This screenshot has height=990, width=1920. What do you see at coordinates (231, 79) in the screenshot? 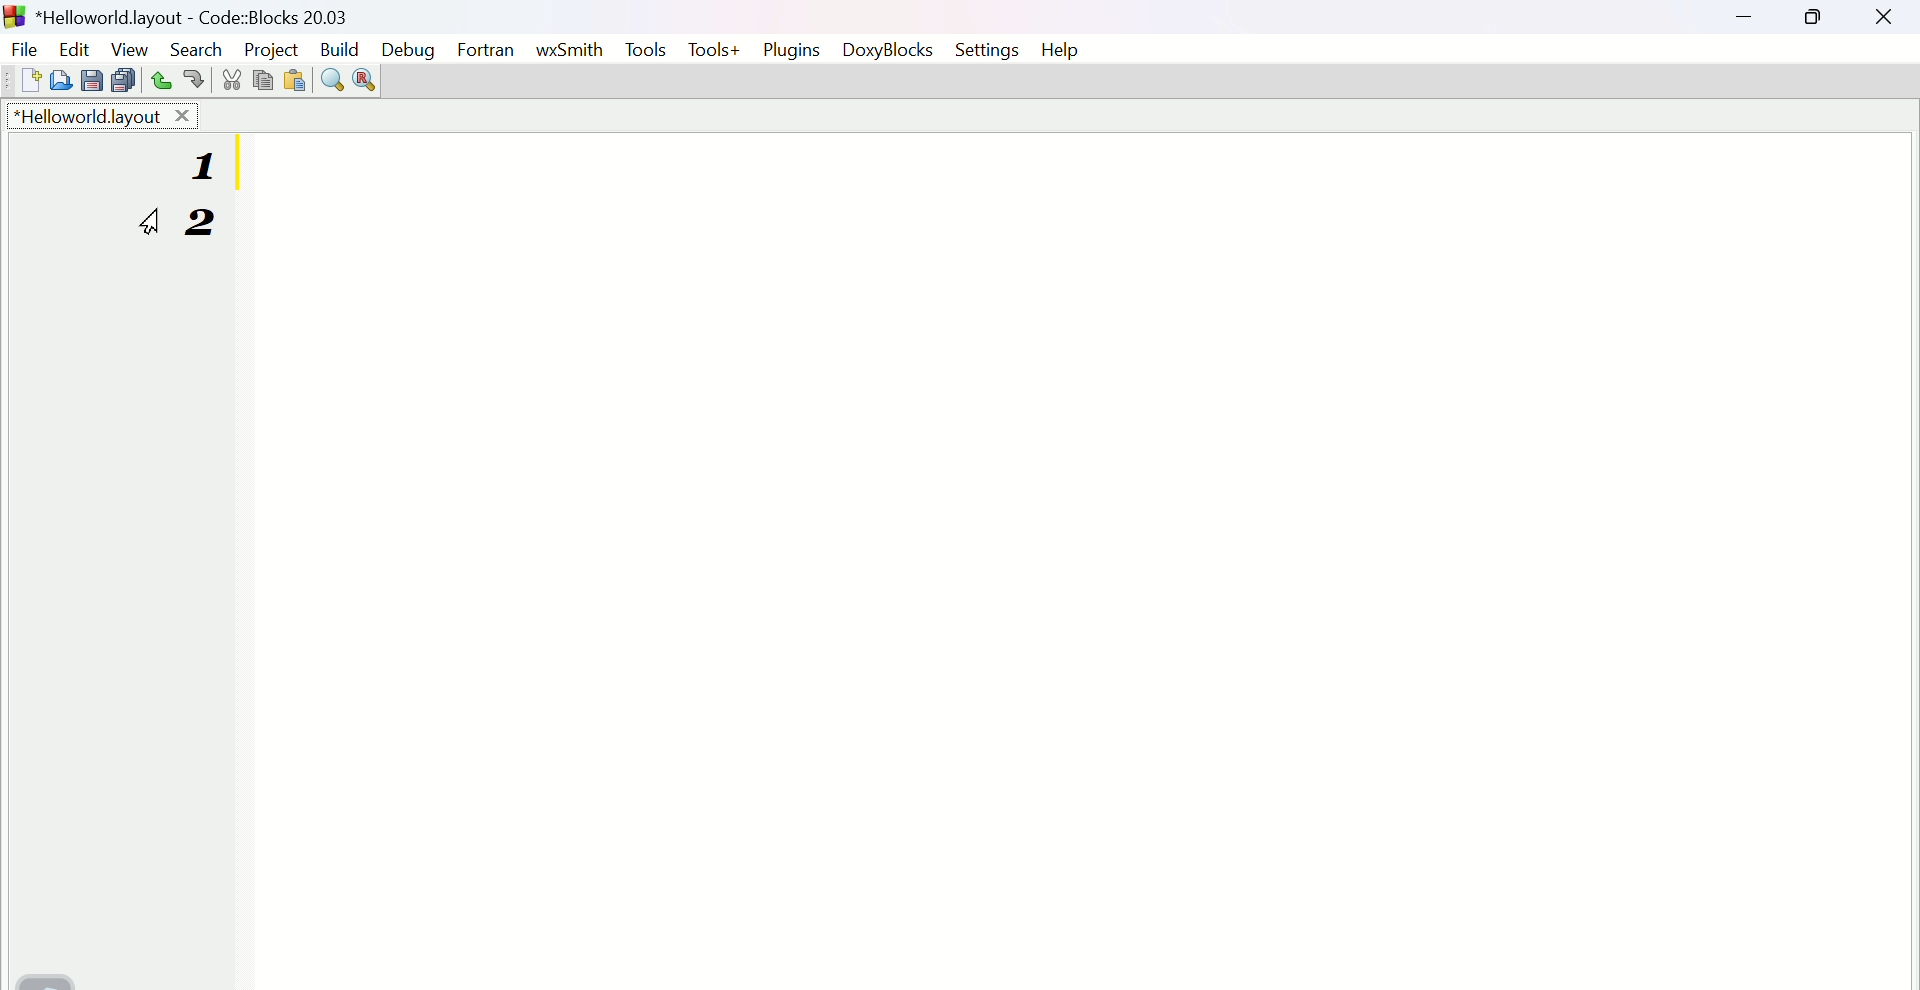
I see `cut` at bounding box center [231, 79].